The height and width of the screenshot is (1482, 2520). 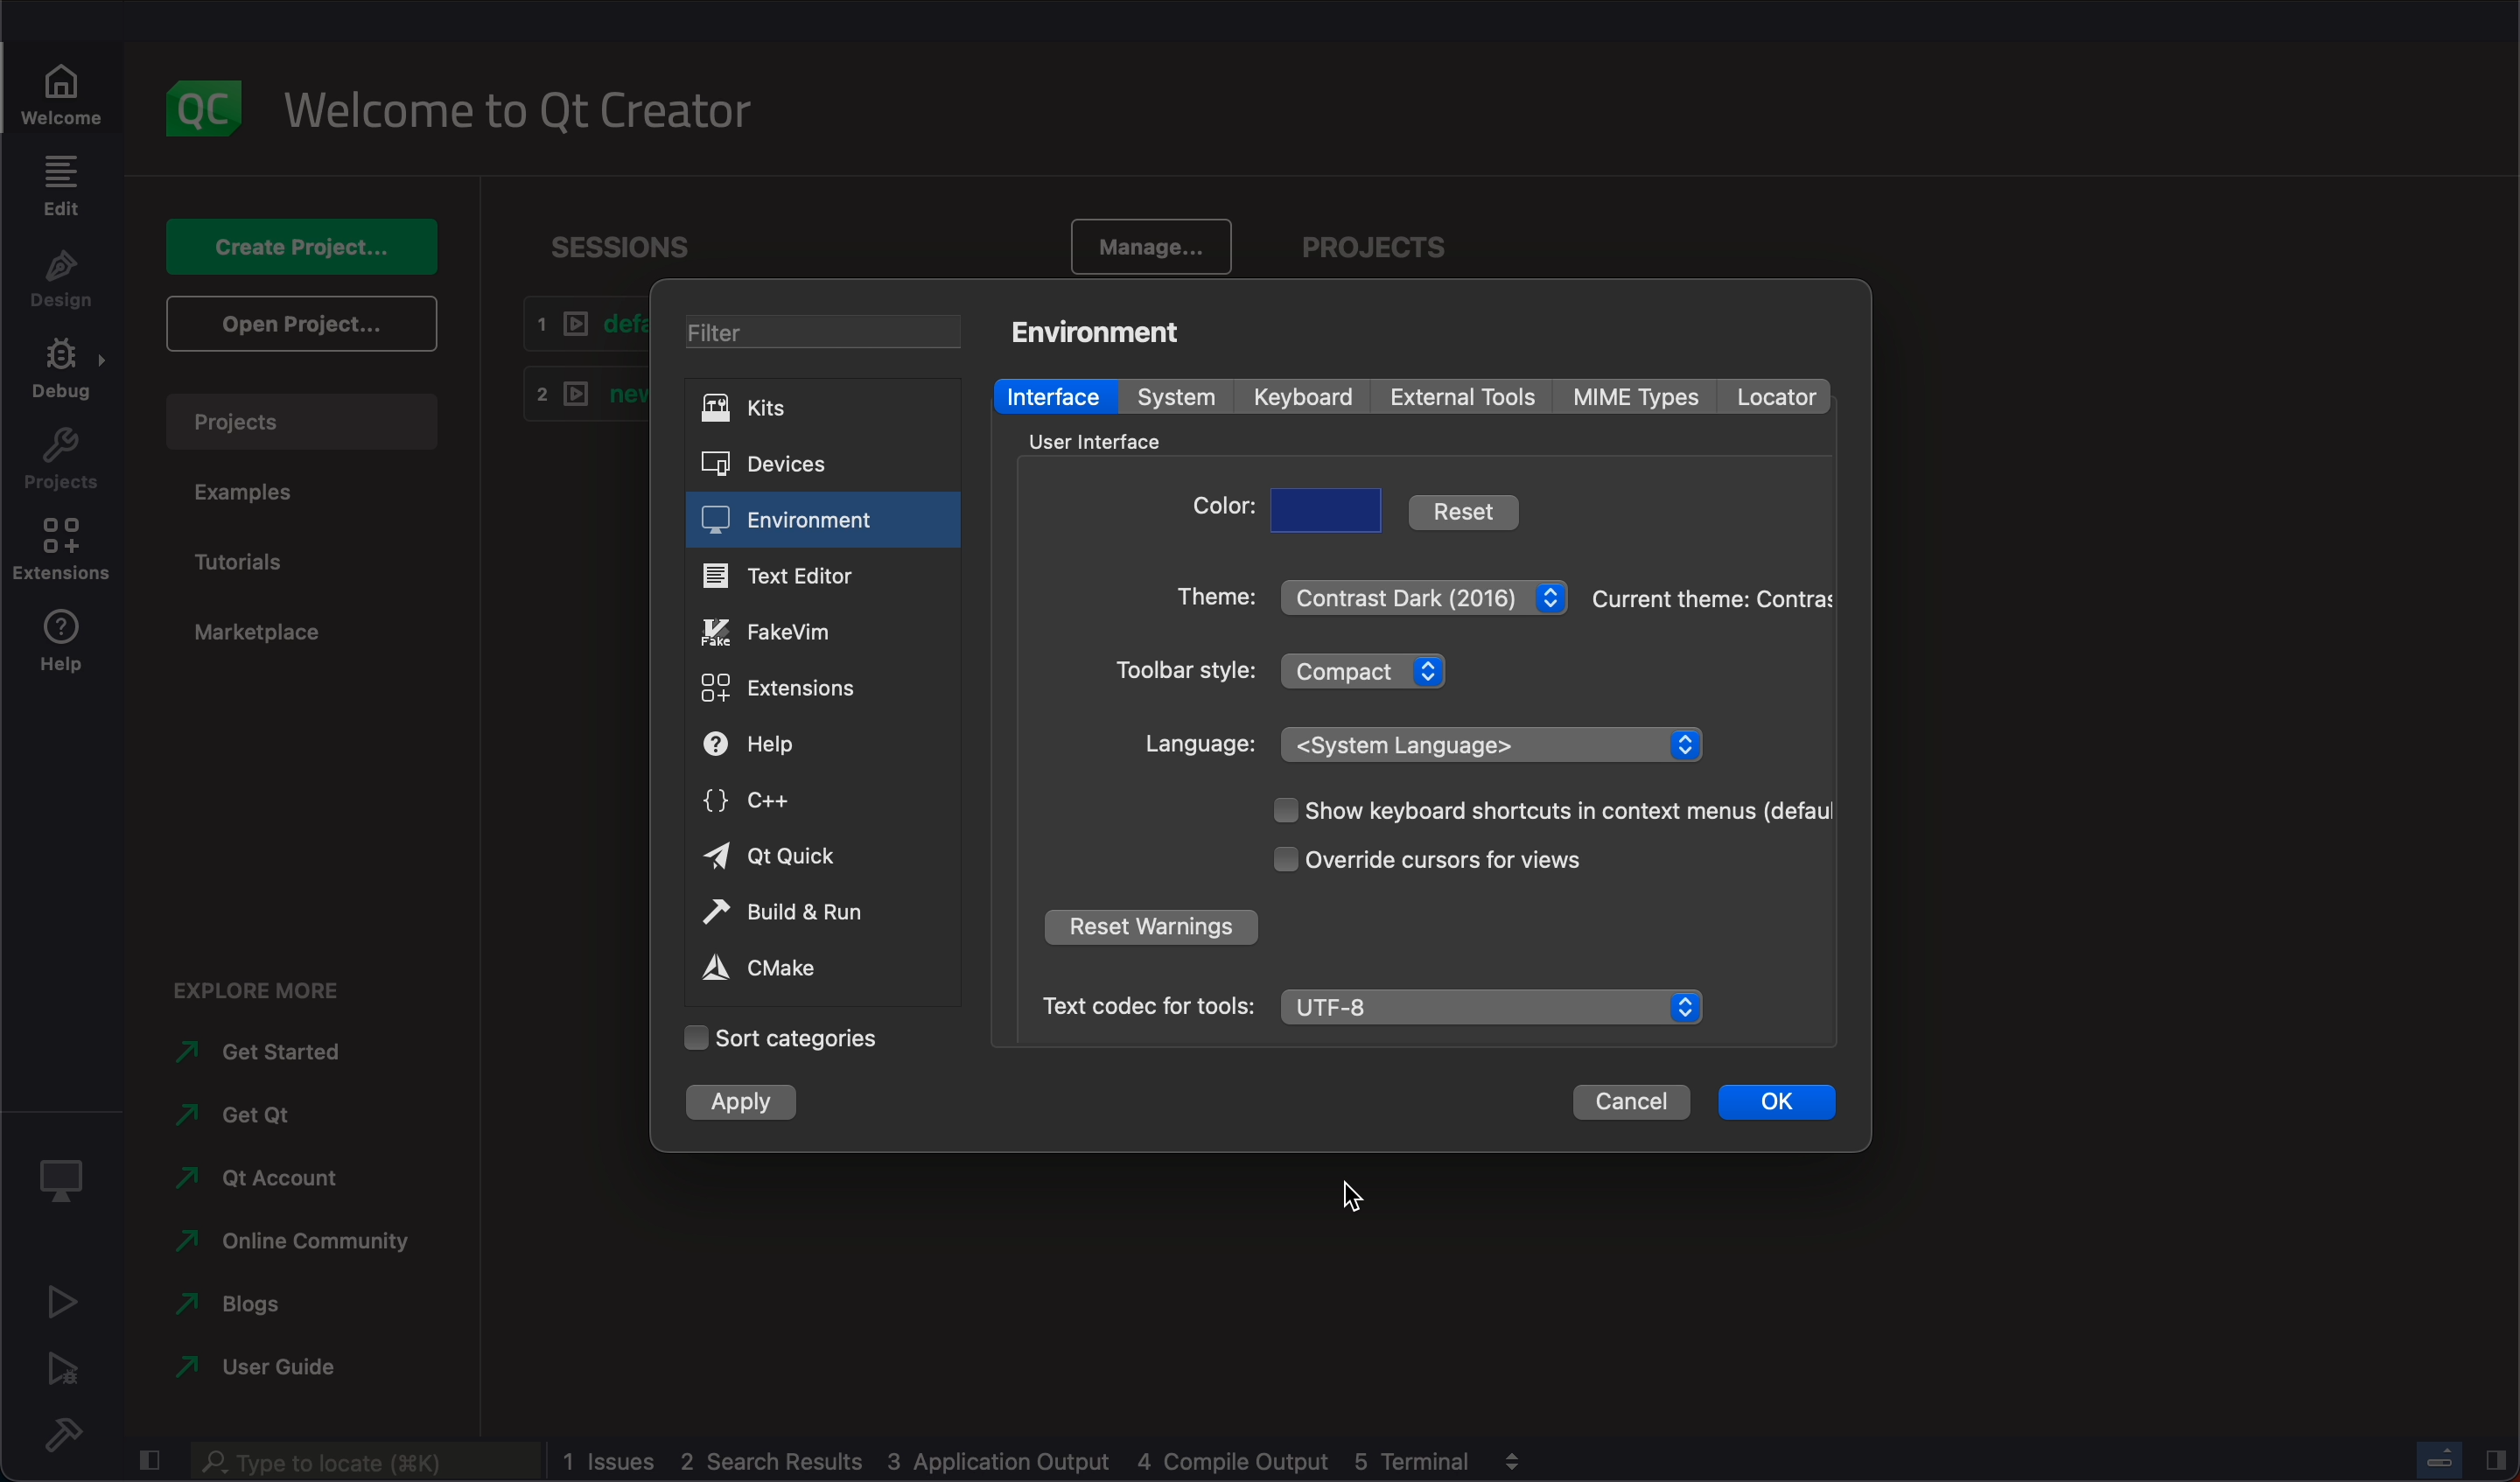 I want to click on Welcome, so click(x=65, y=89).